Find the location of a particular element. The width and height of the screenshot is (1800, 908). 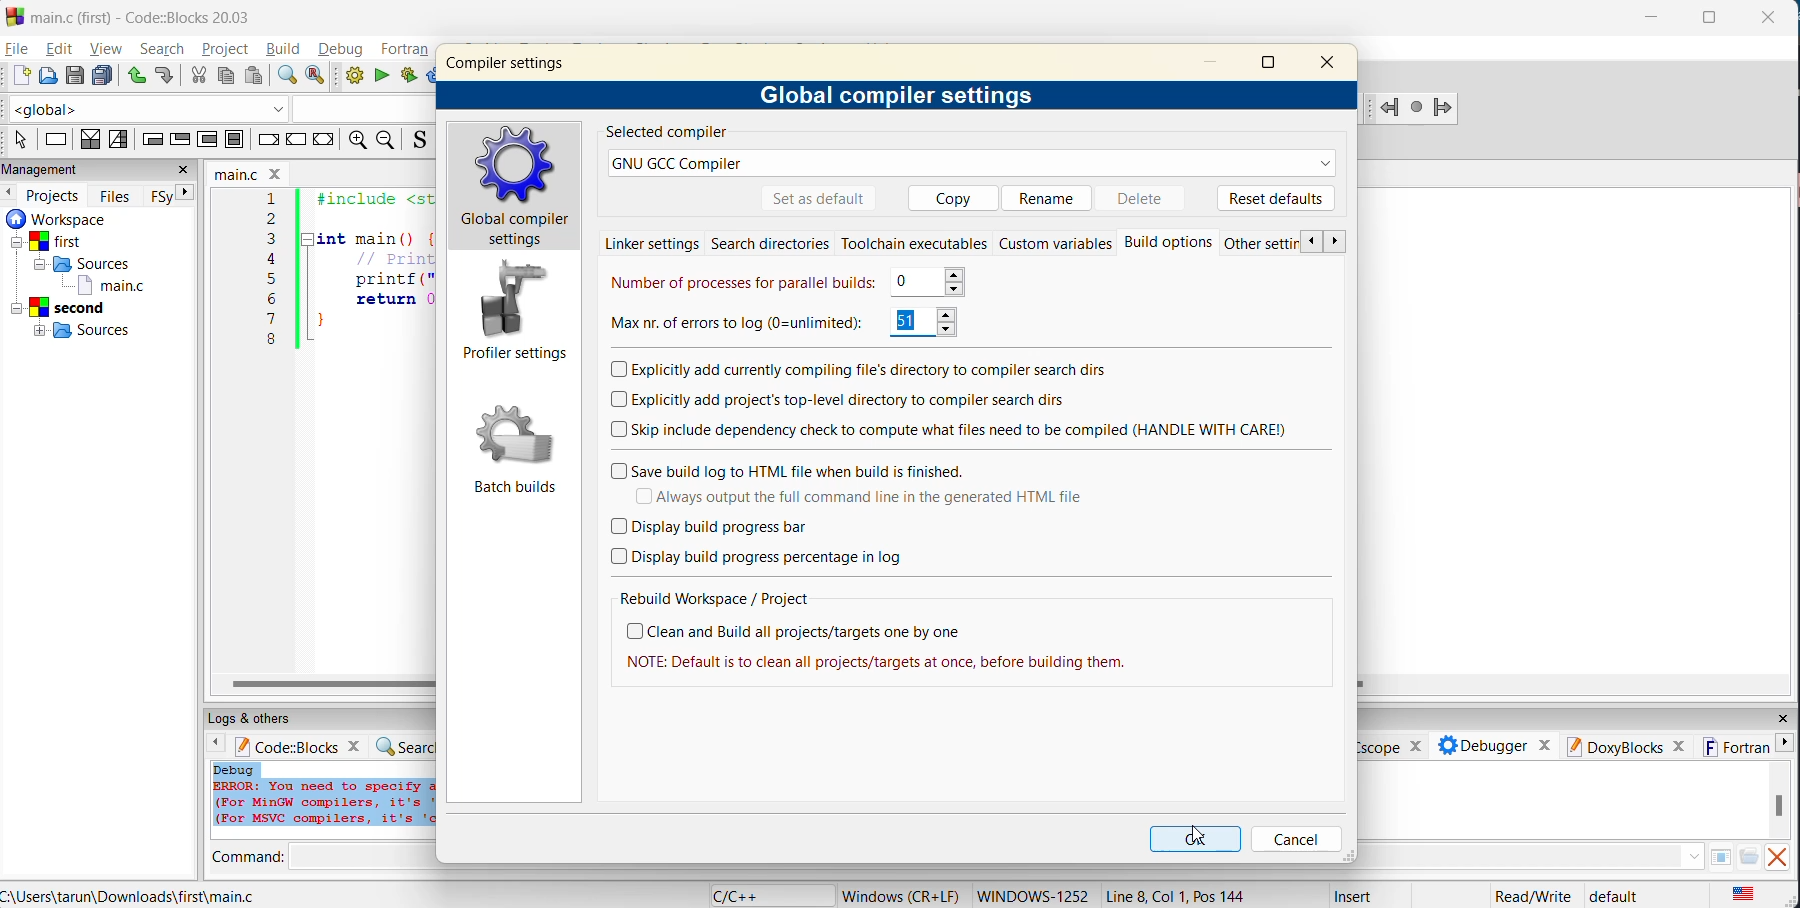

close is located at coordinates (183, 171).